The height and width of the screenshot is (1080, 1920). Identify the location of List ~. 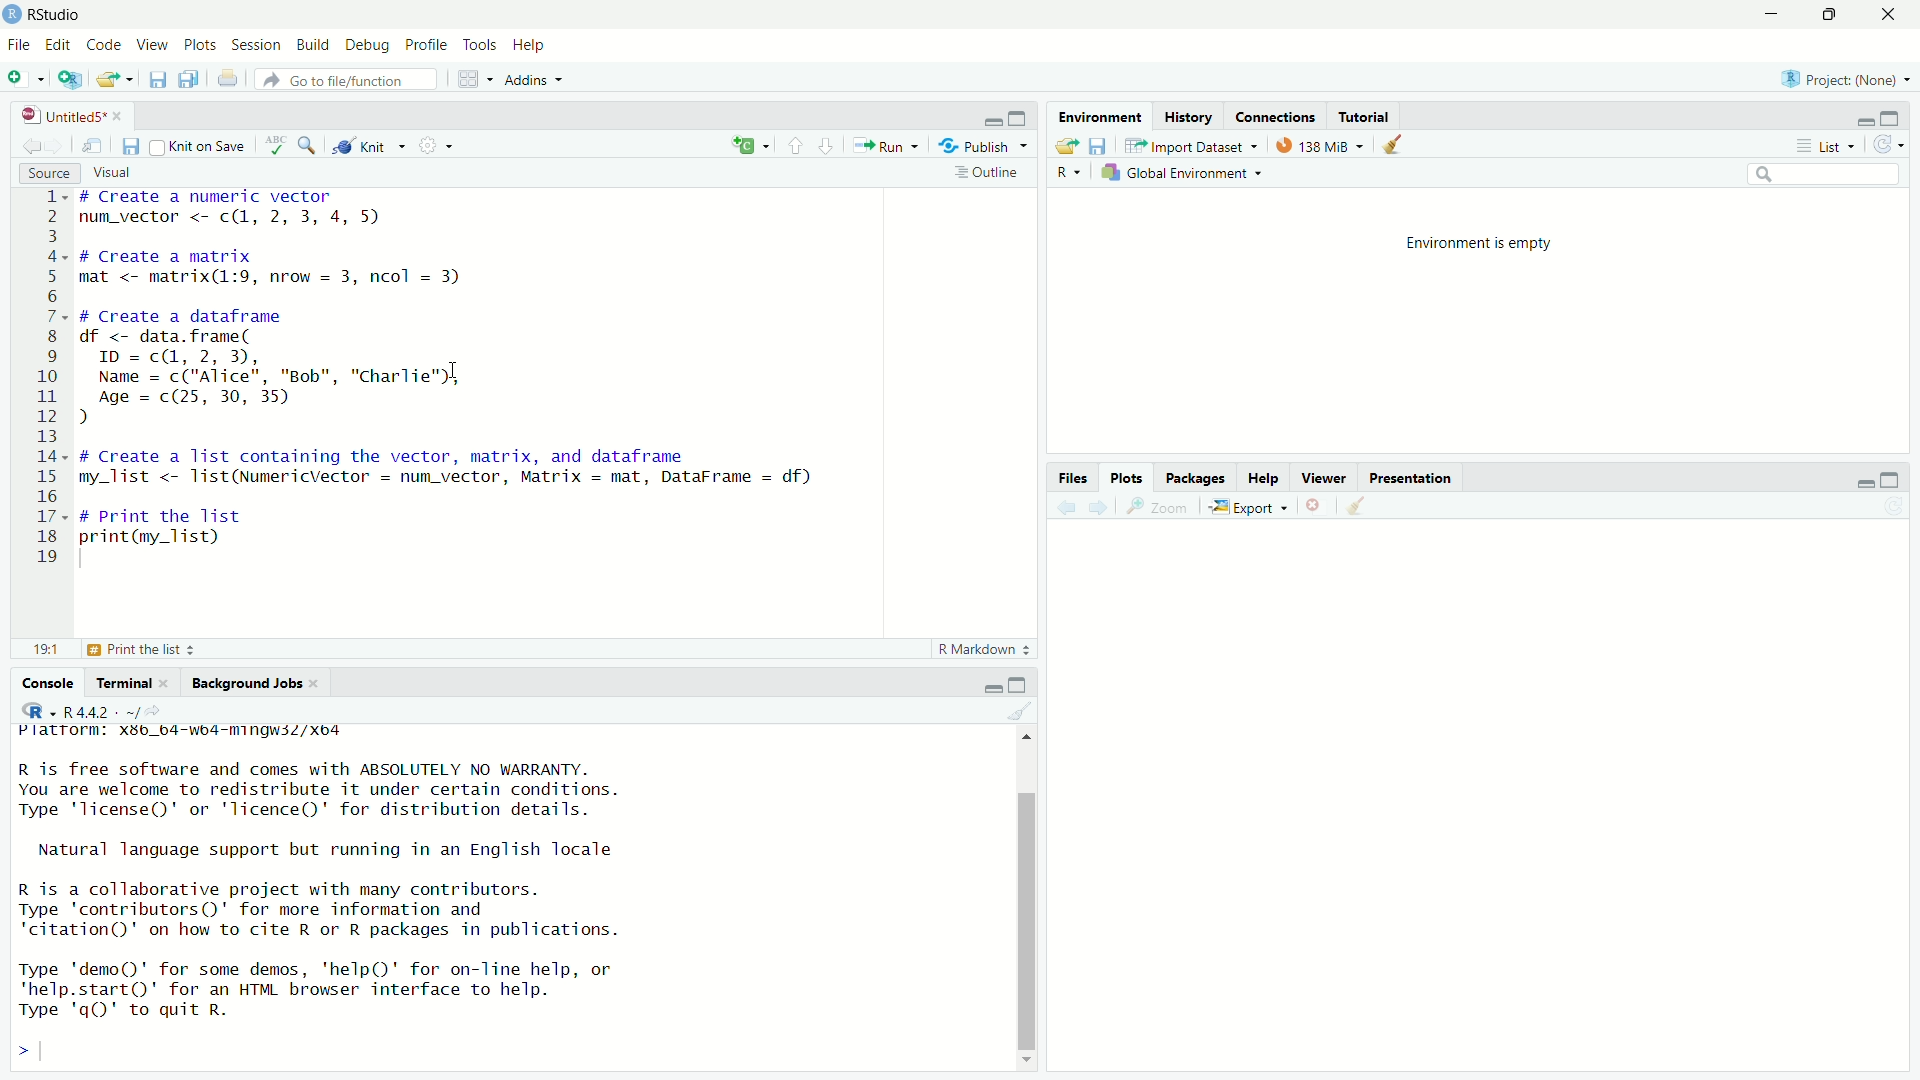
(1828, 145).